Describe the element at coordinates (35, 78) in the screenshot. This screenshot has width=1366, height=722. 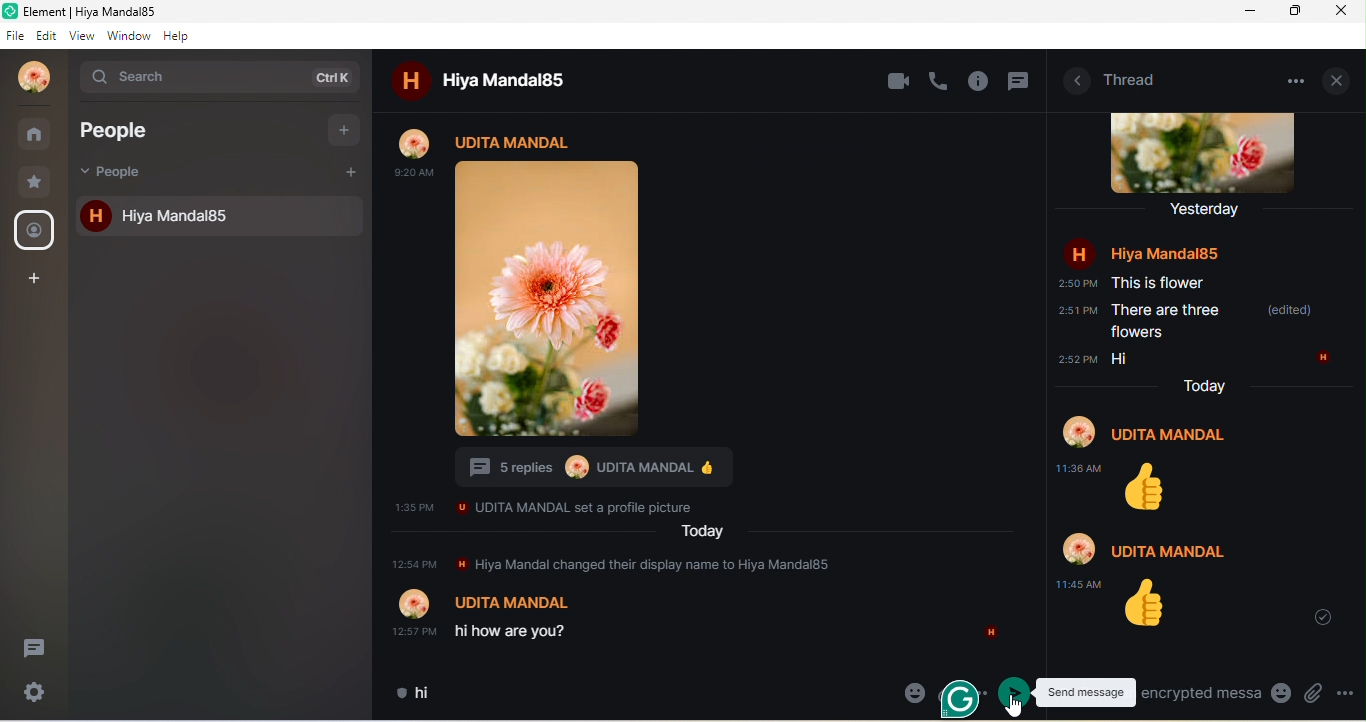
I see `profile photo` at that location.